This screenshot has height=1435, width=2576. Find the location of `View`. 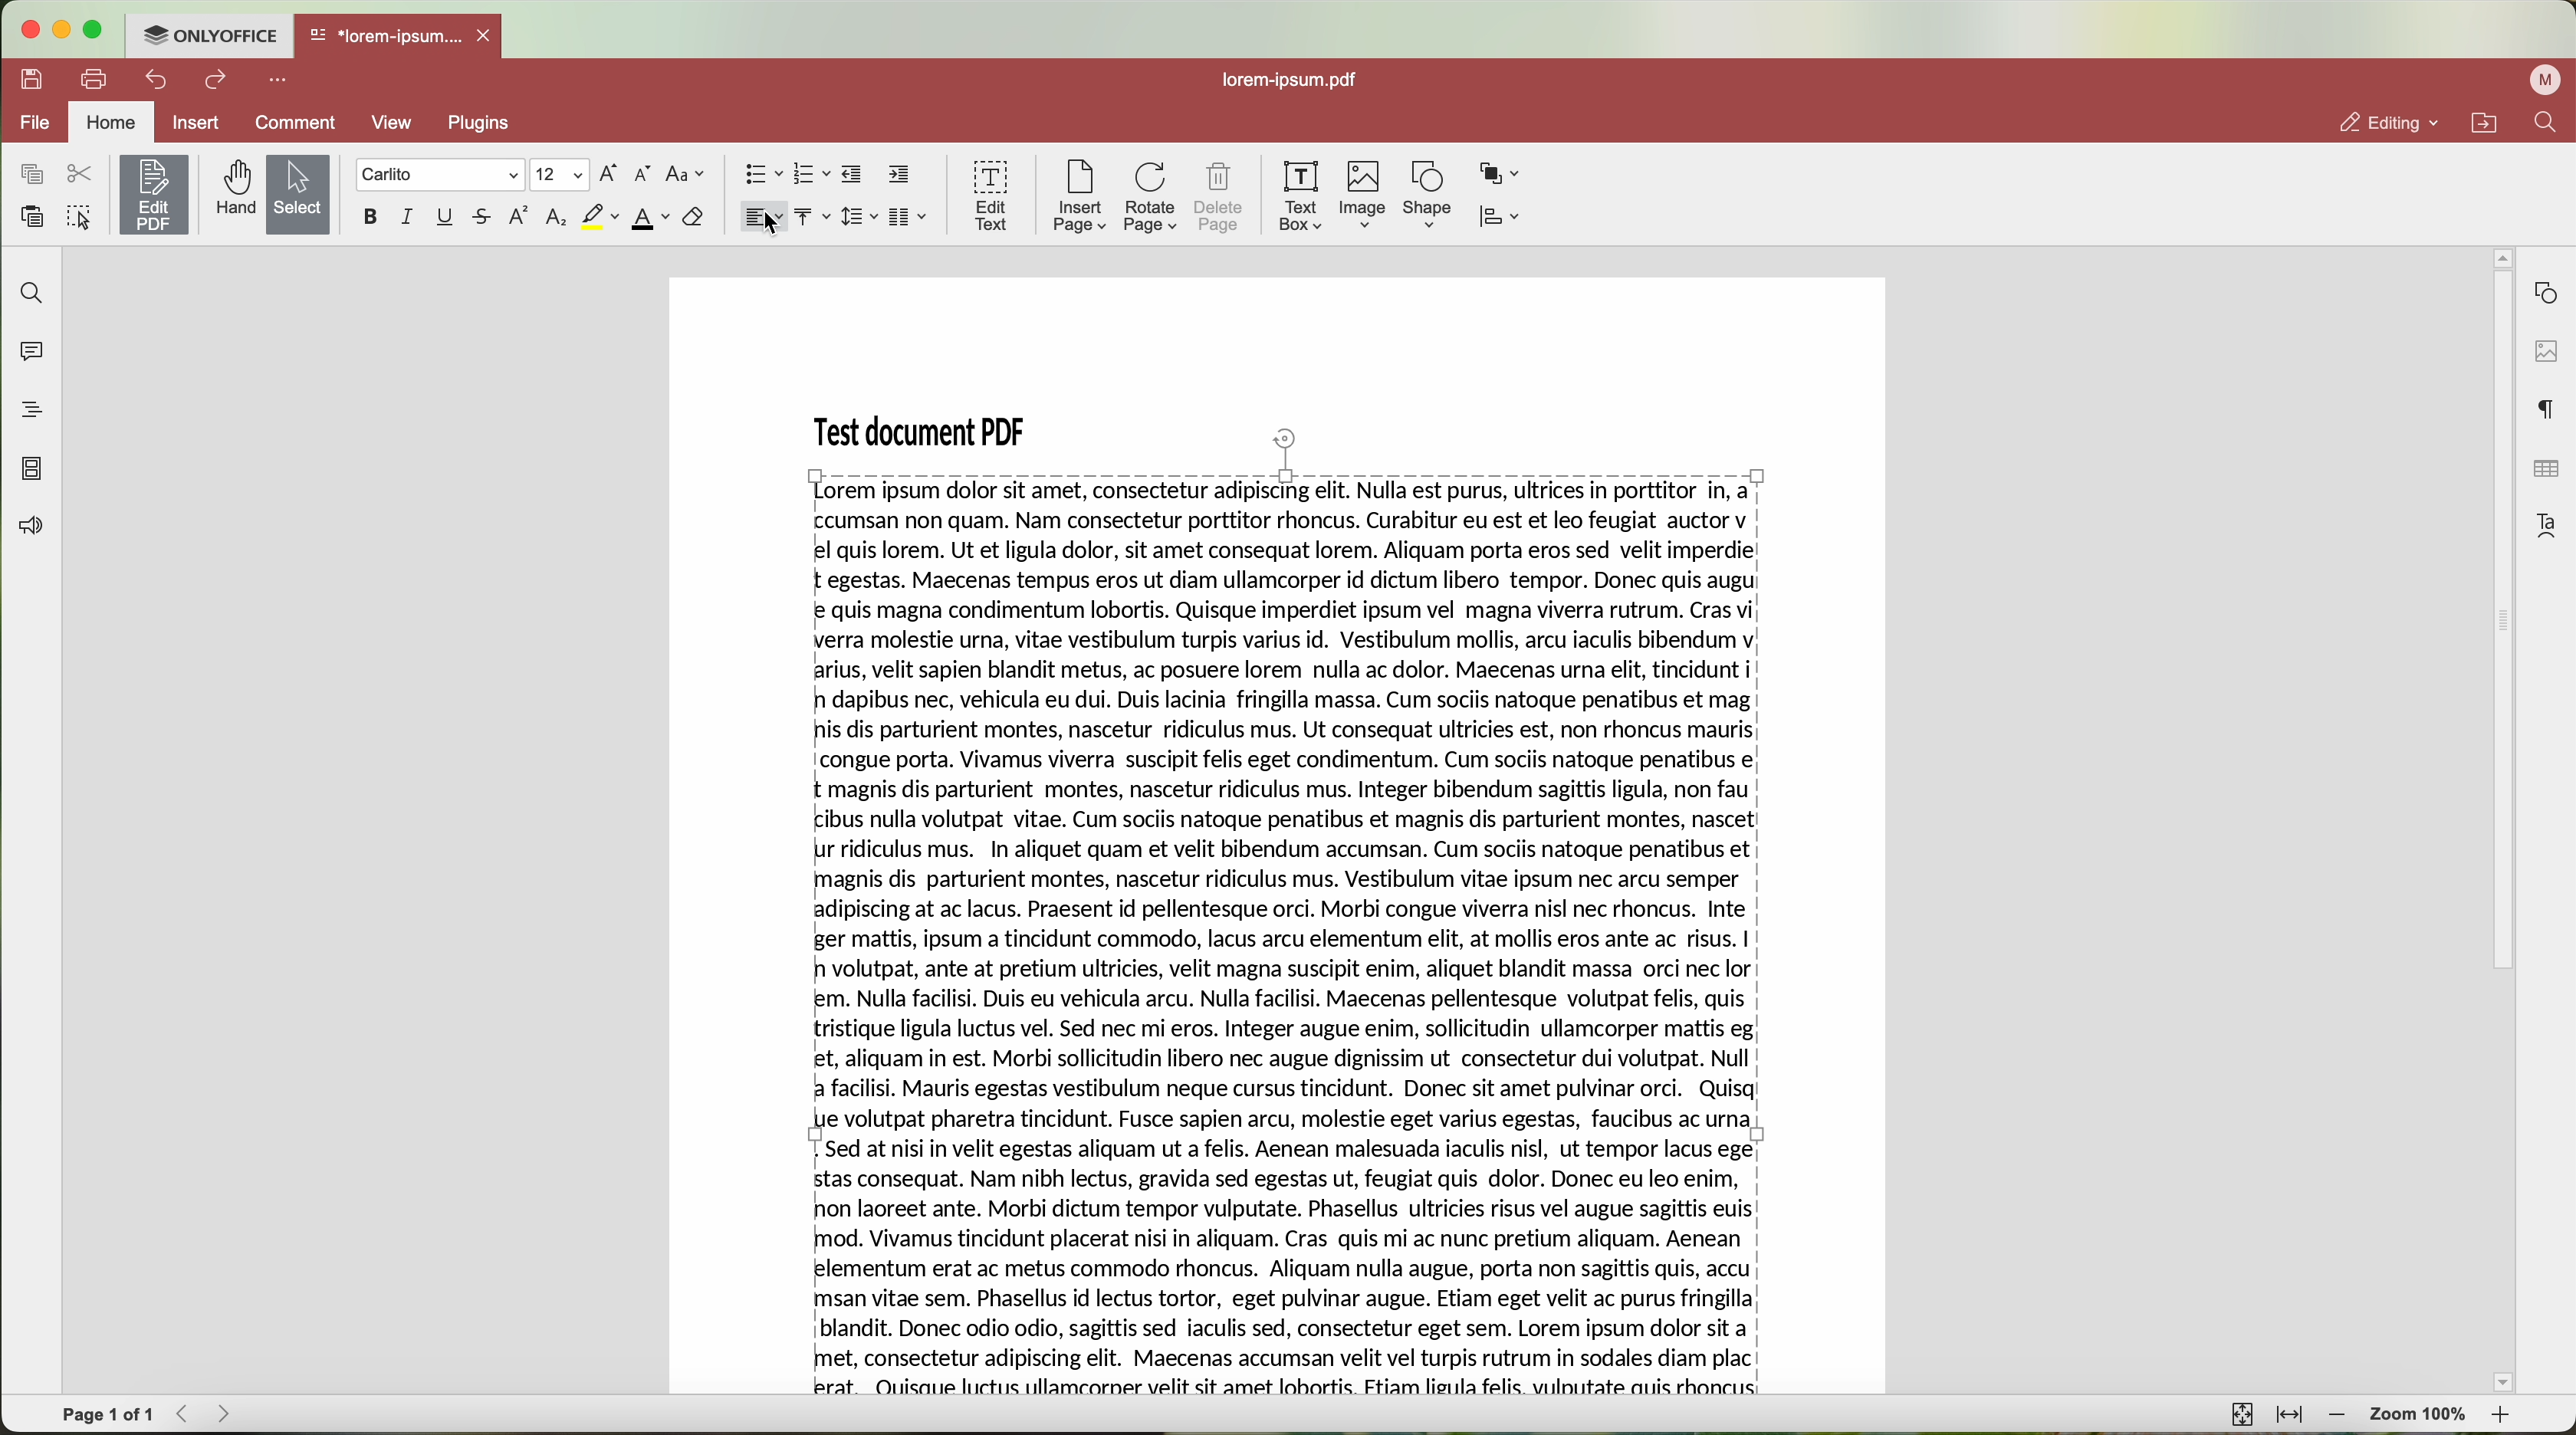

View is located at coordinates (397, 124).